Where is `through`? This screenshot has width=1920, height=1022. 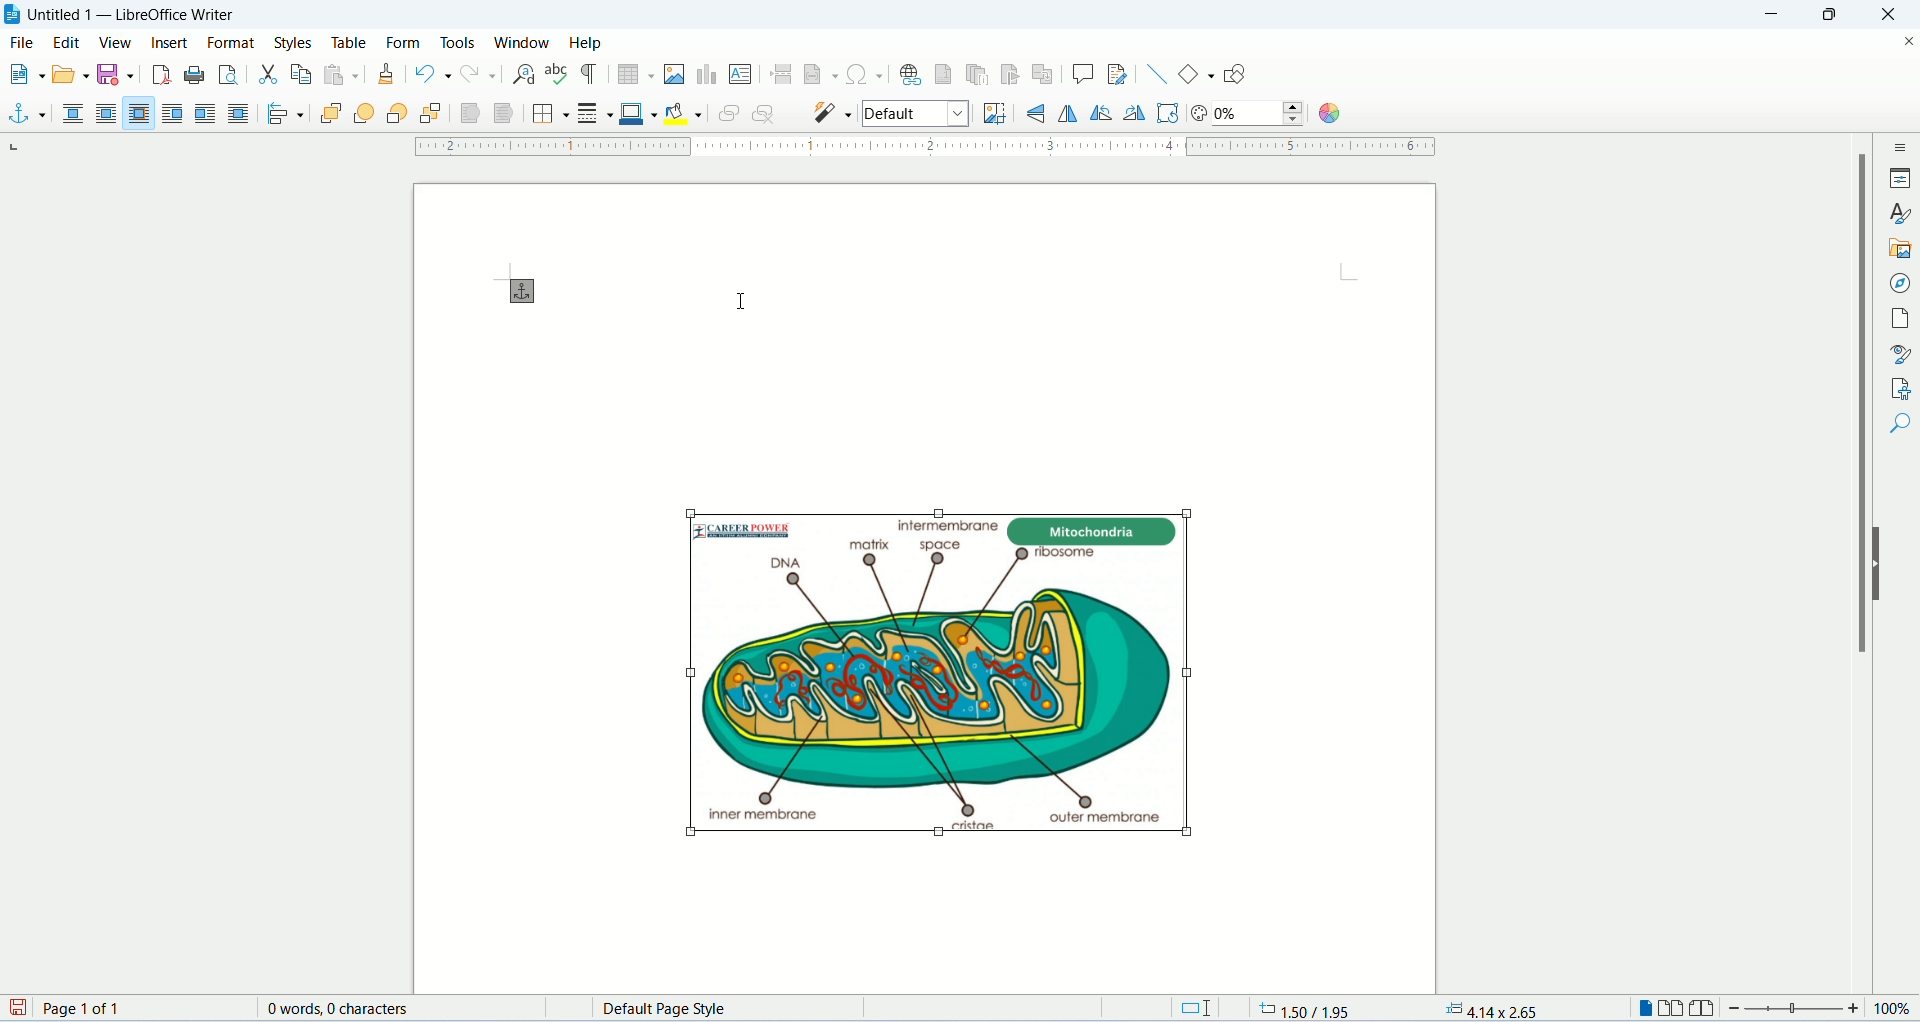
through is located at coordinates (238, 113).